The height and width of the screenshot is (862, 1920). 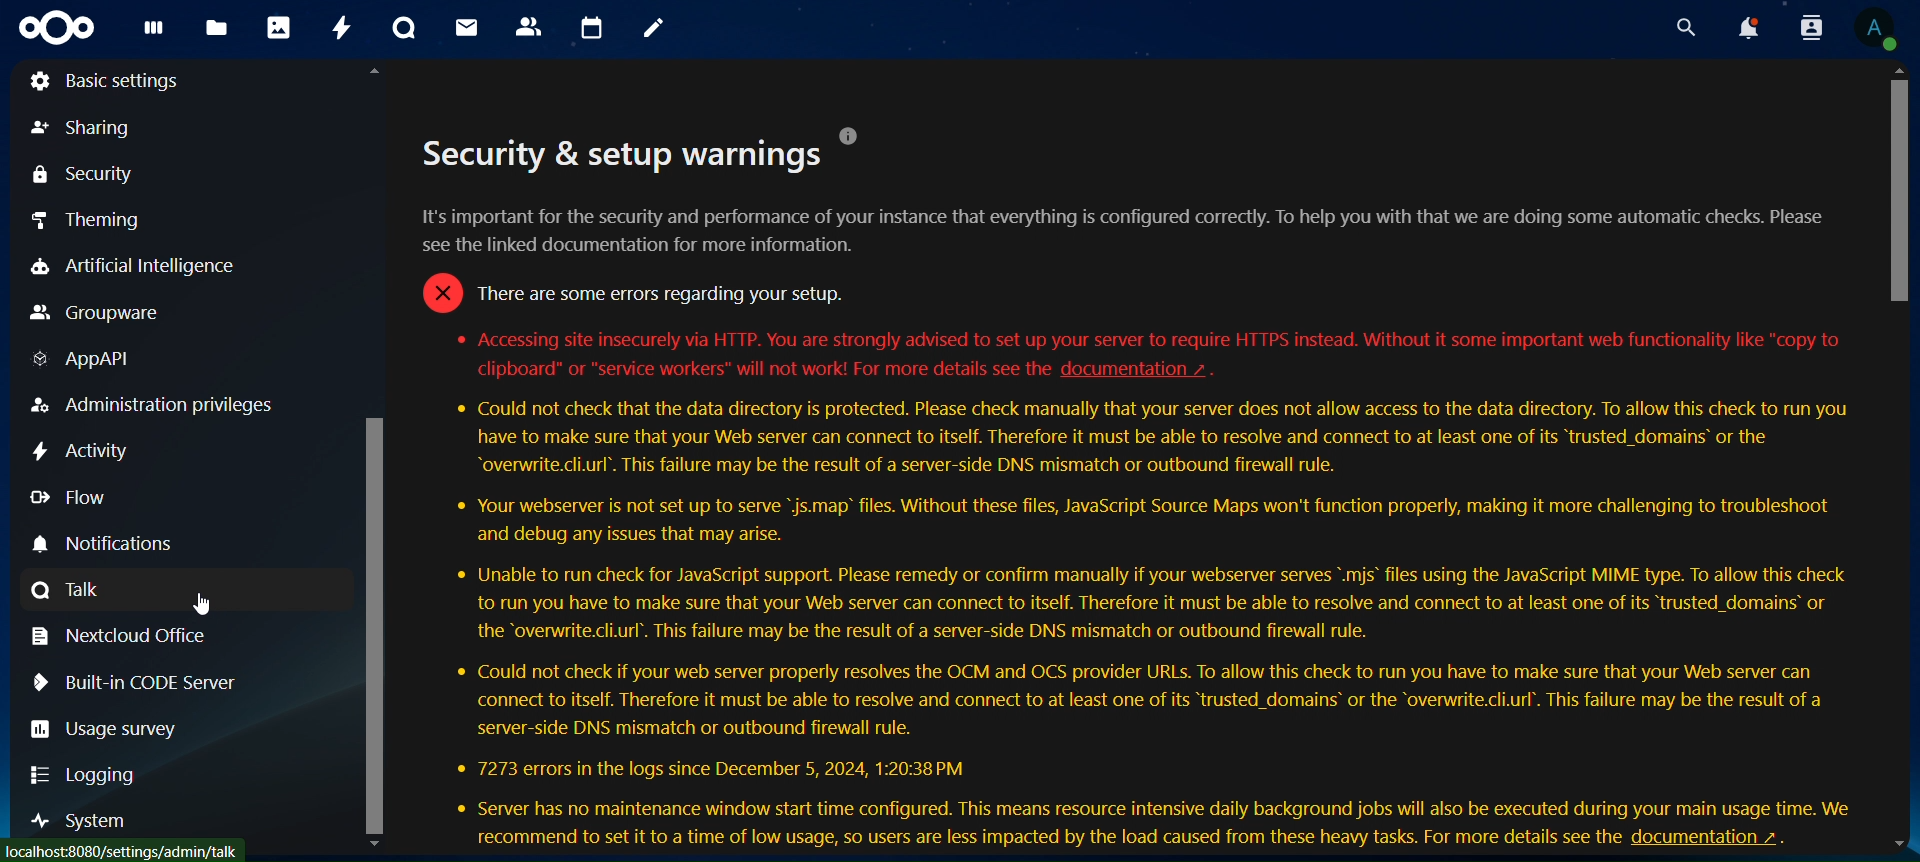 I want to click on calendar, so click(x=594, y=30).